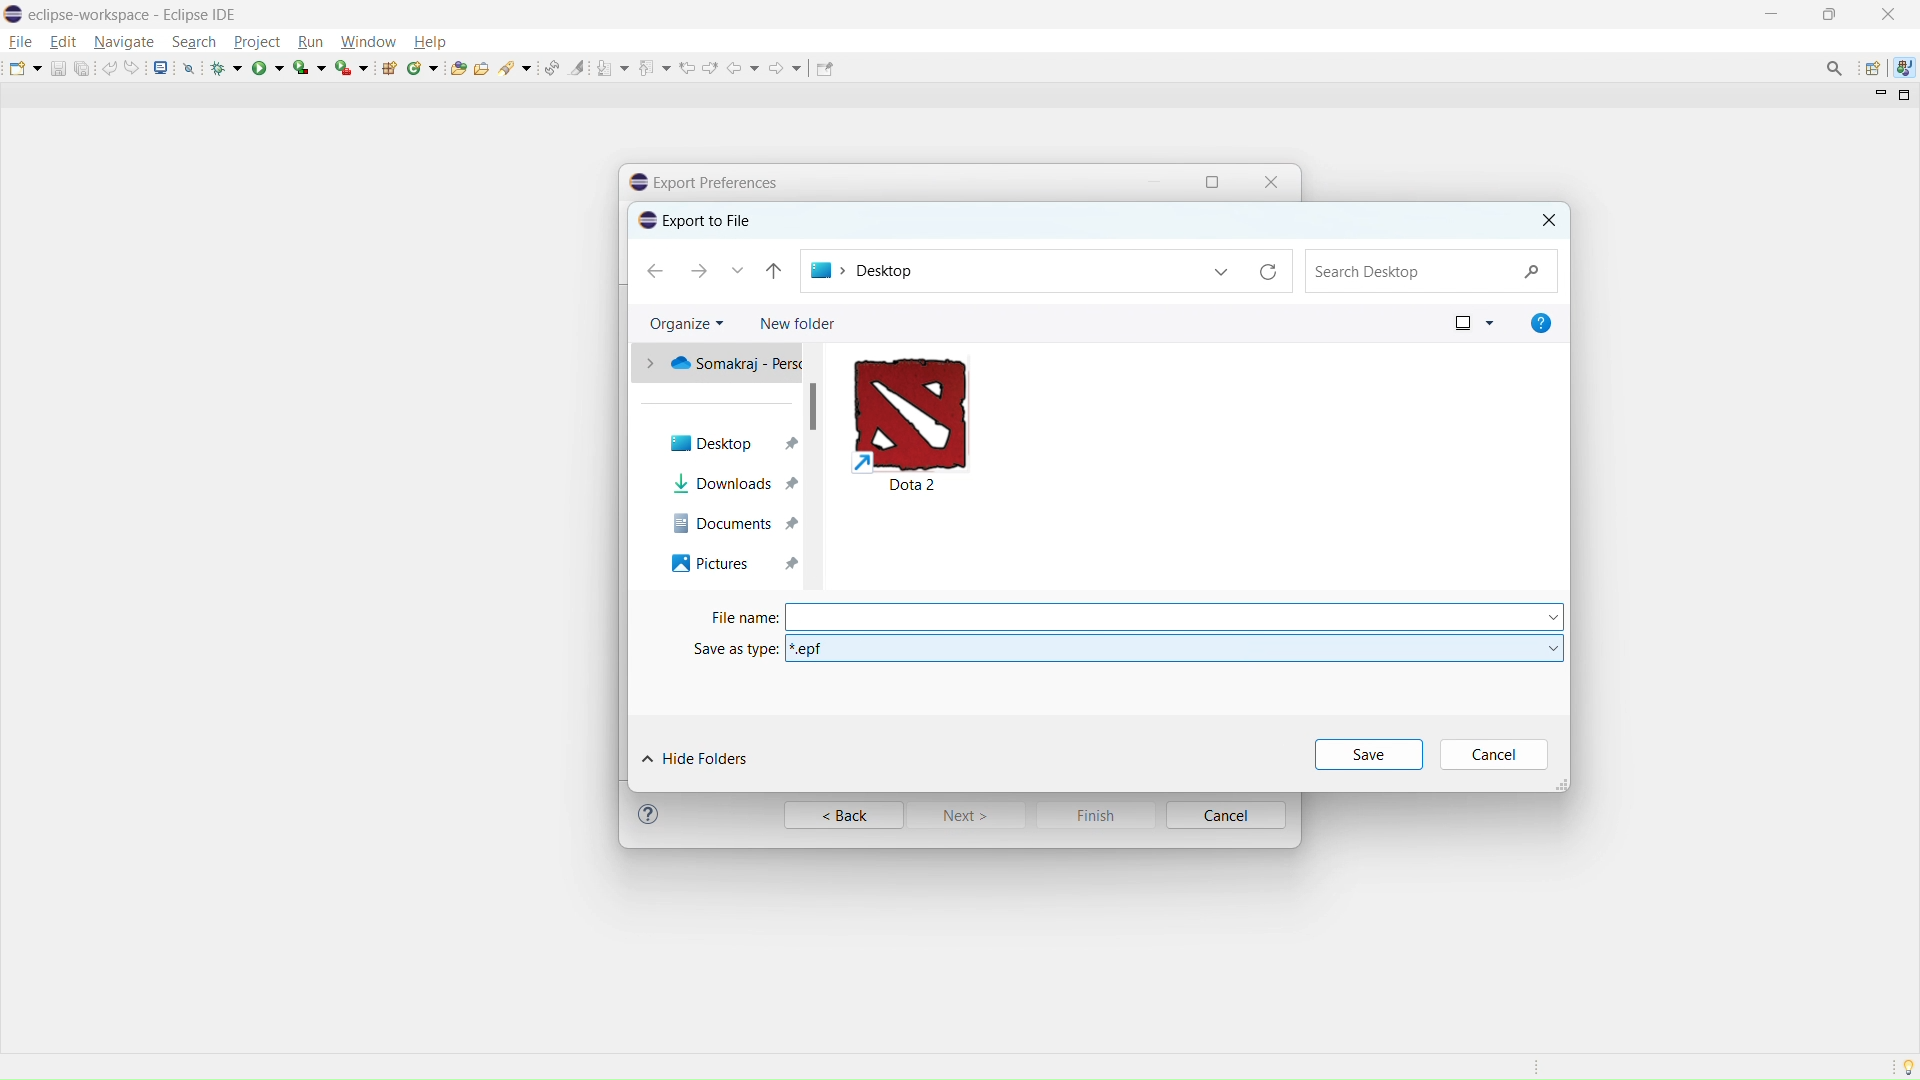 The image size is (1920, 1080). I want to click on close, so click(1887, 14).